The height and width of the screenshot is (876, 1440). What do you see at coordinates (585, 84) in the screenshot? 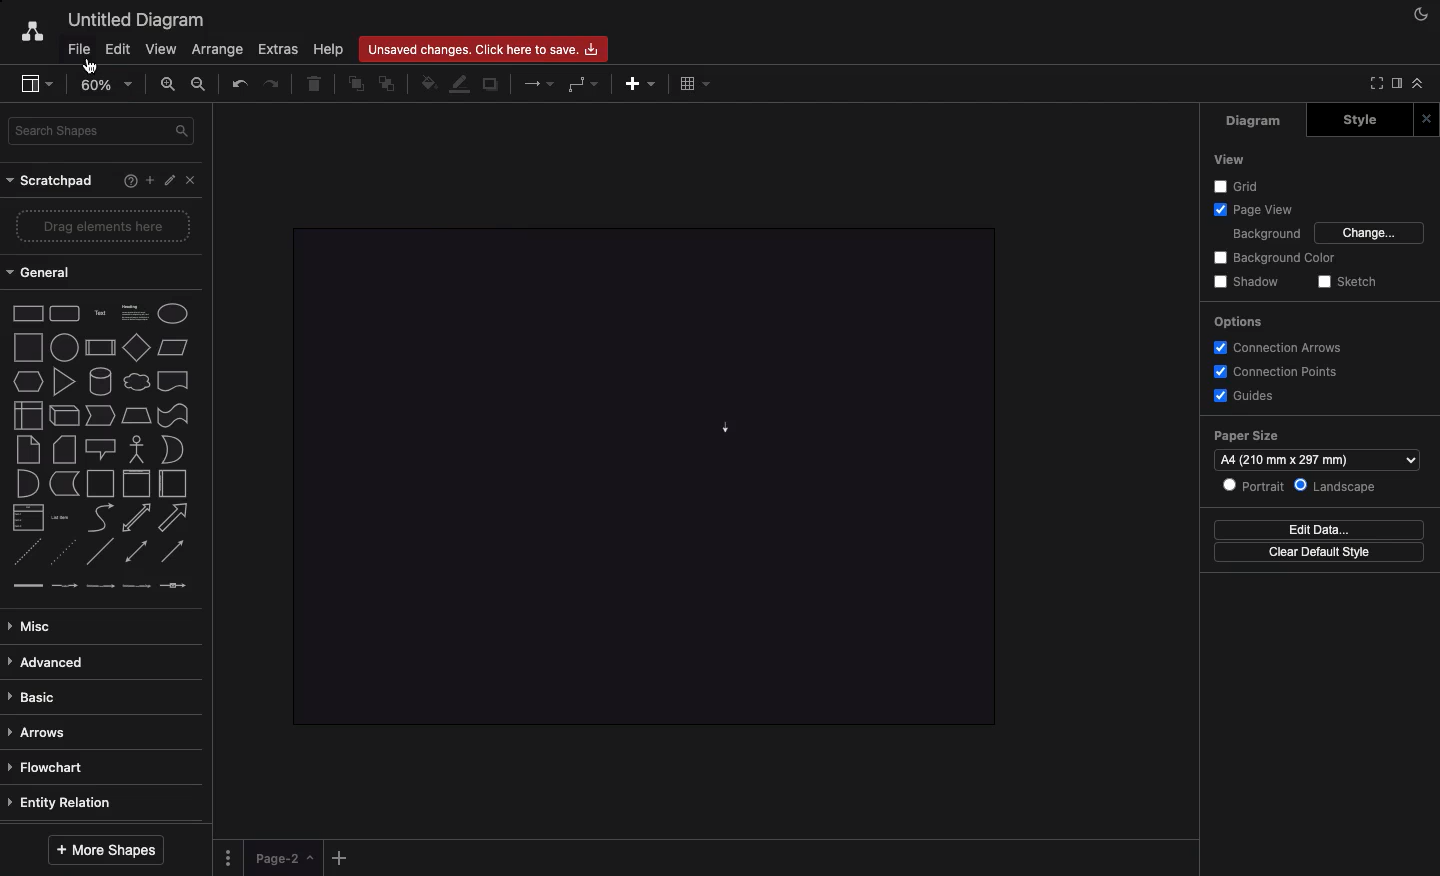
I see `Waypoints` at bounding box center [585, 84].